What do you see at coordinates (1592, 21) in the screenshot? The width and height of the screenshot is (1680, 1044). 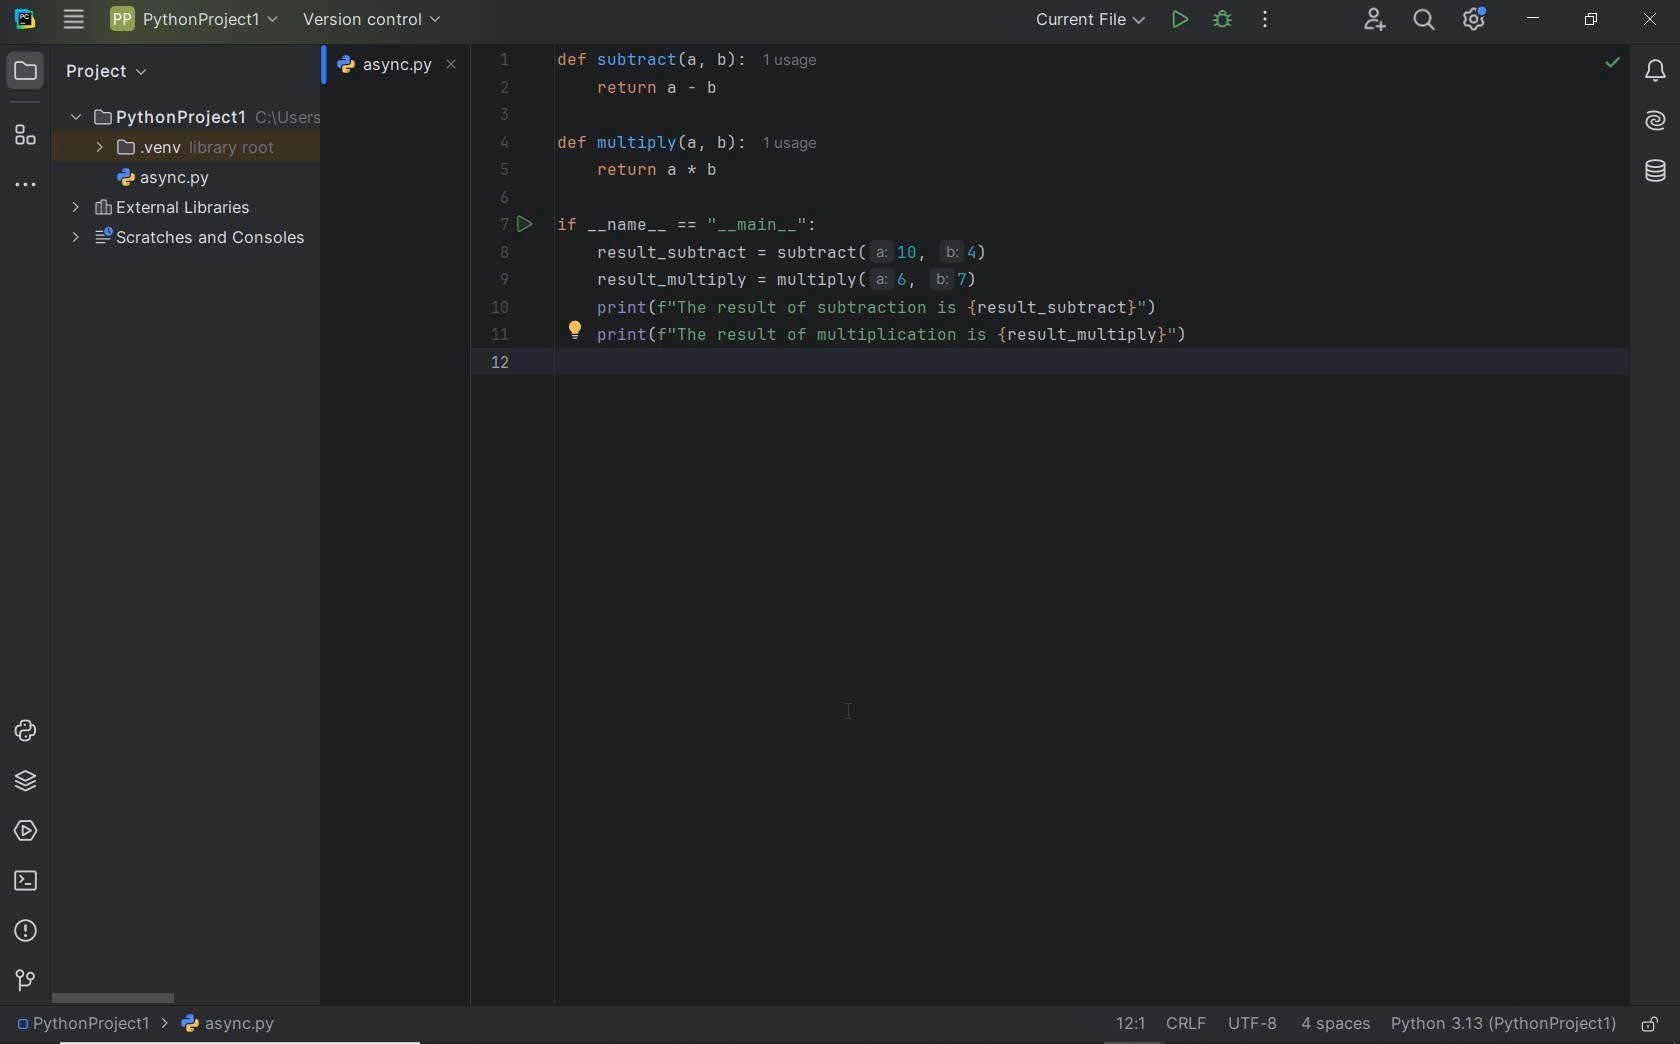 I see `restore down` at bounding box center [1592, 21].